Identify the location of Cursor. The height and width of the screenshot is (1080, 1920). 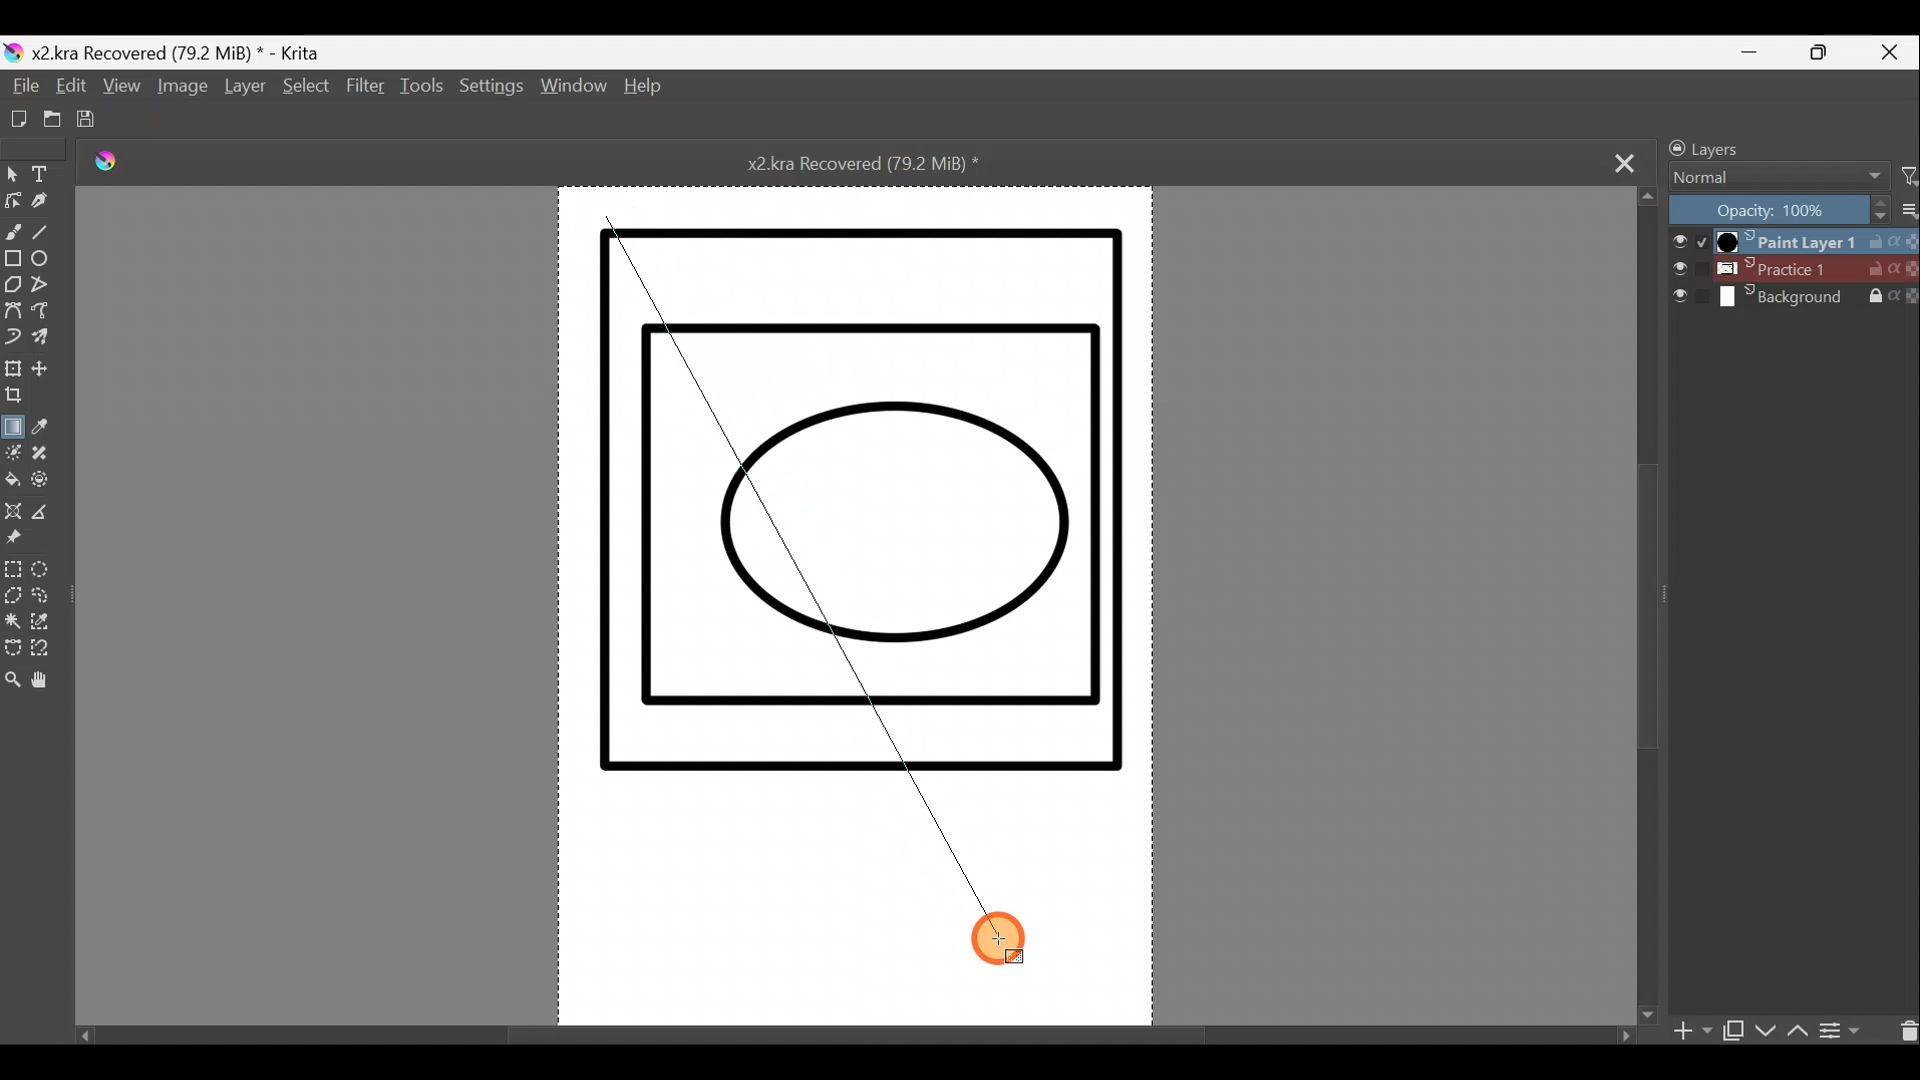
(1004, 938).